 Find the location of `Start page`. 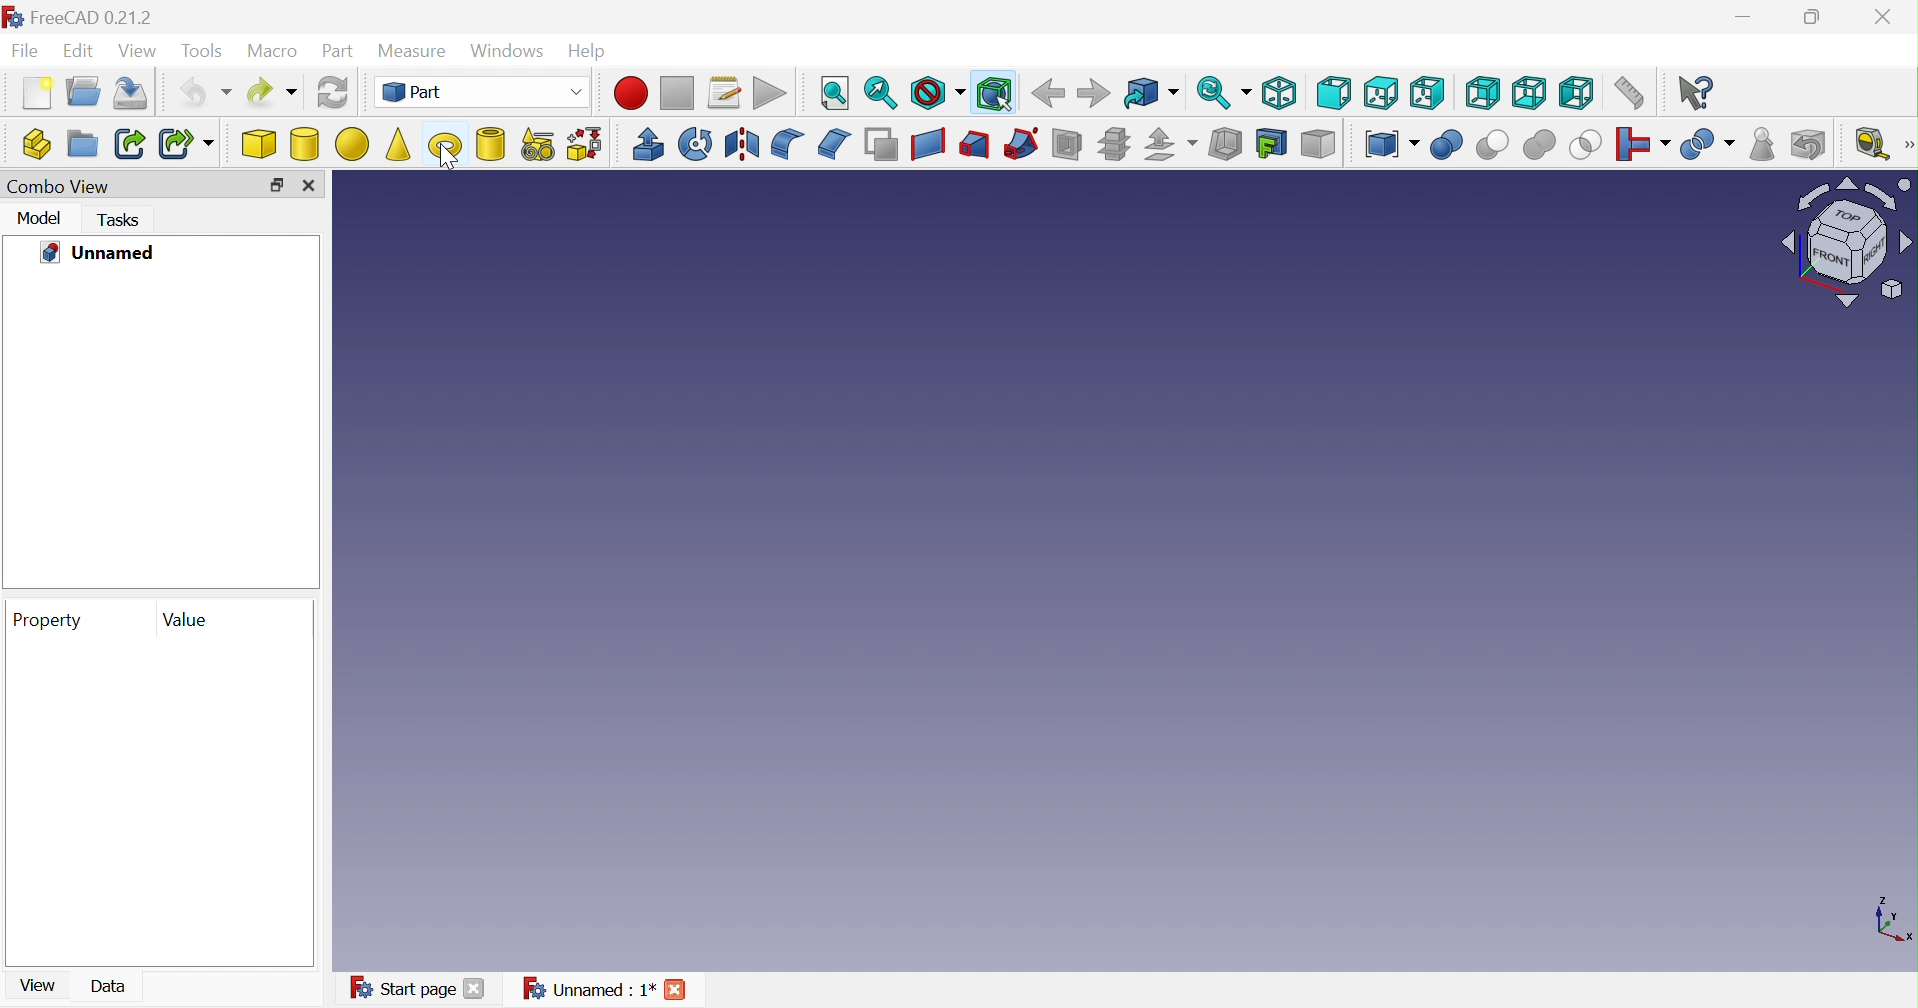

Start page is located at coordinates (422, 987).